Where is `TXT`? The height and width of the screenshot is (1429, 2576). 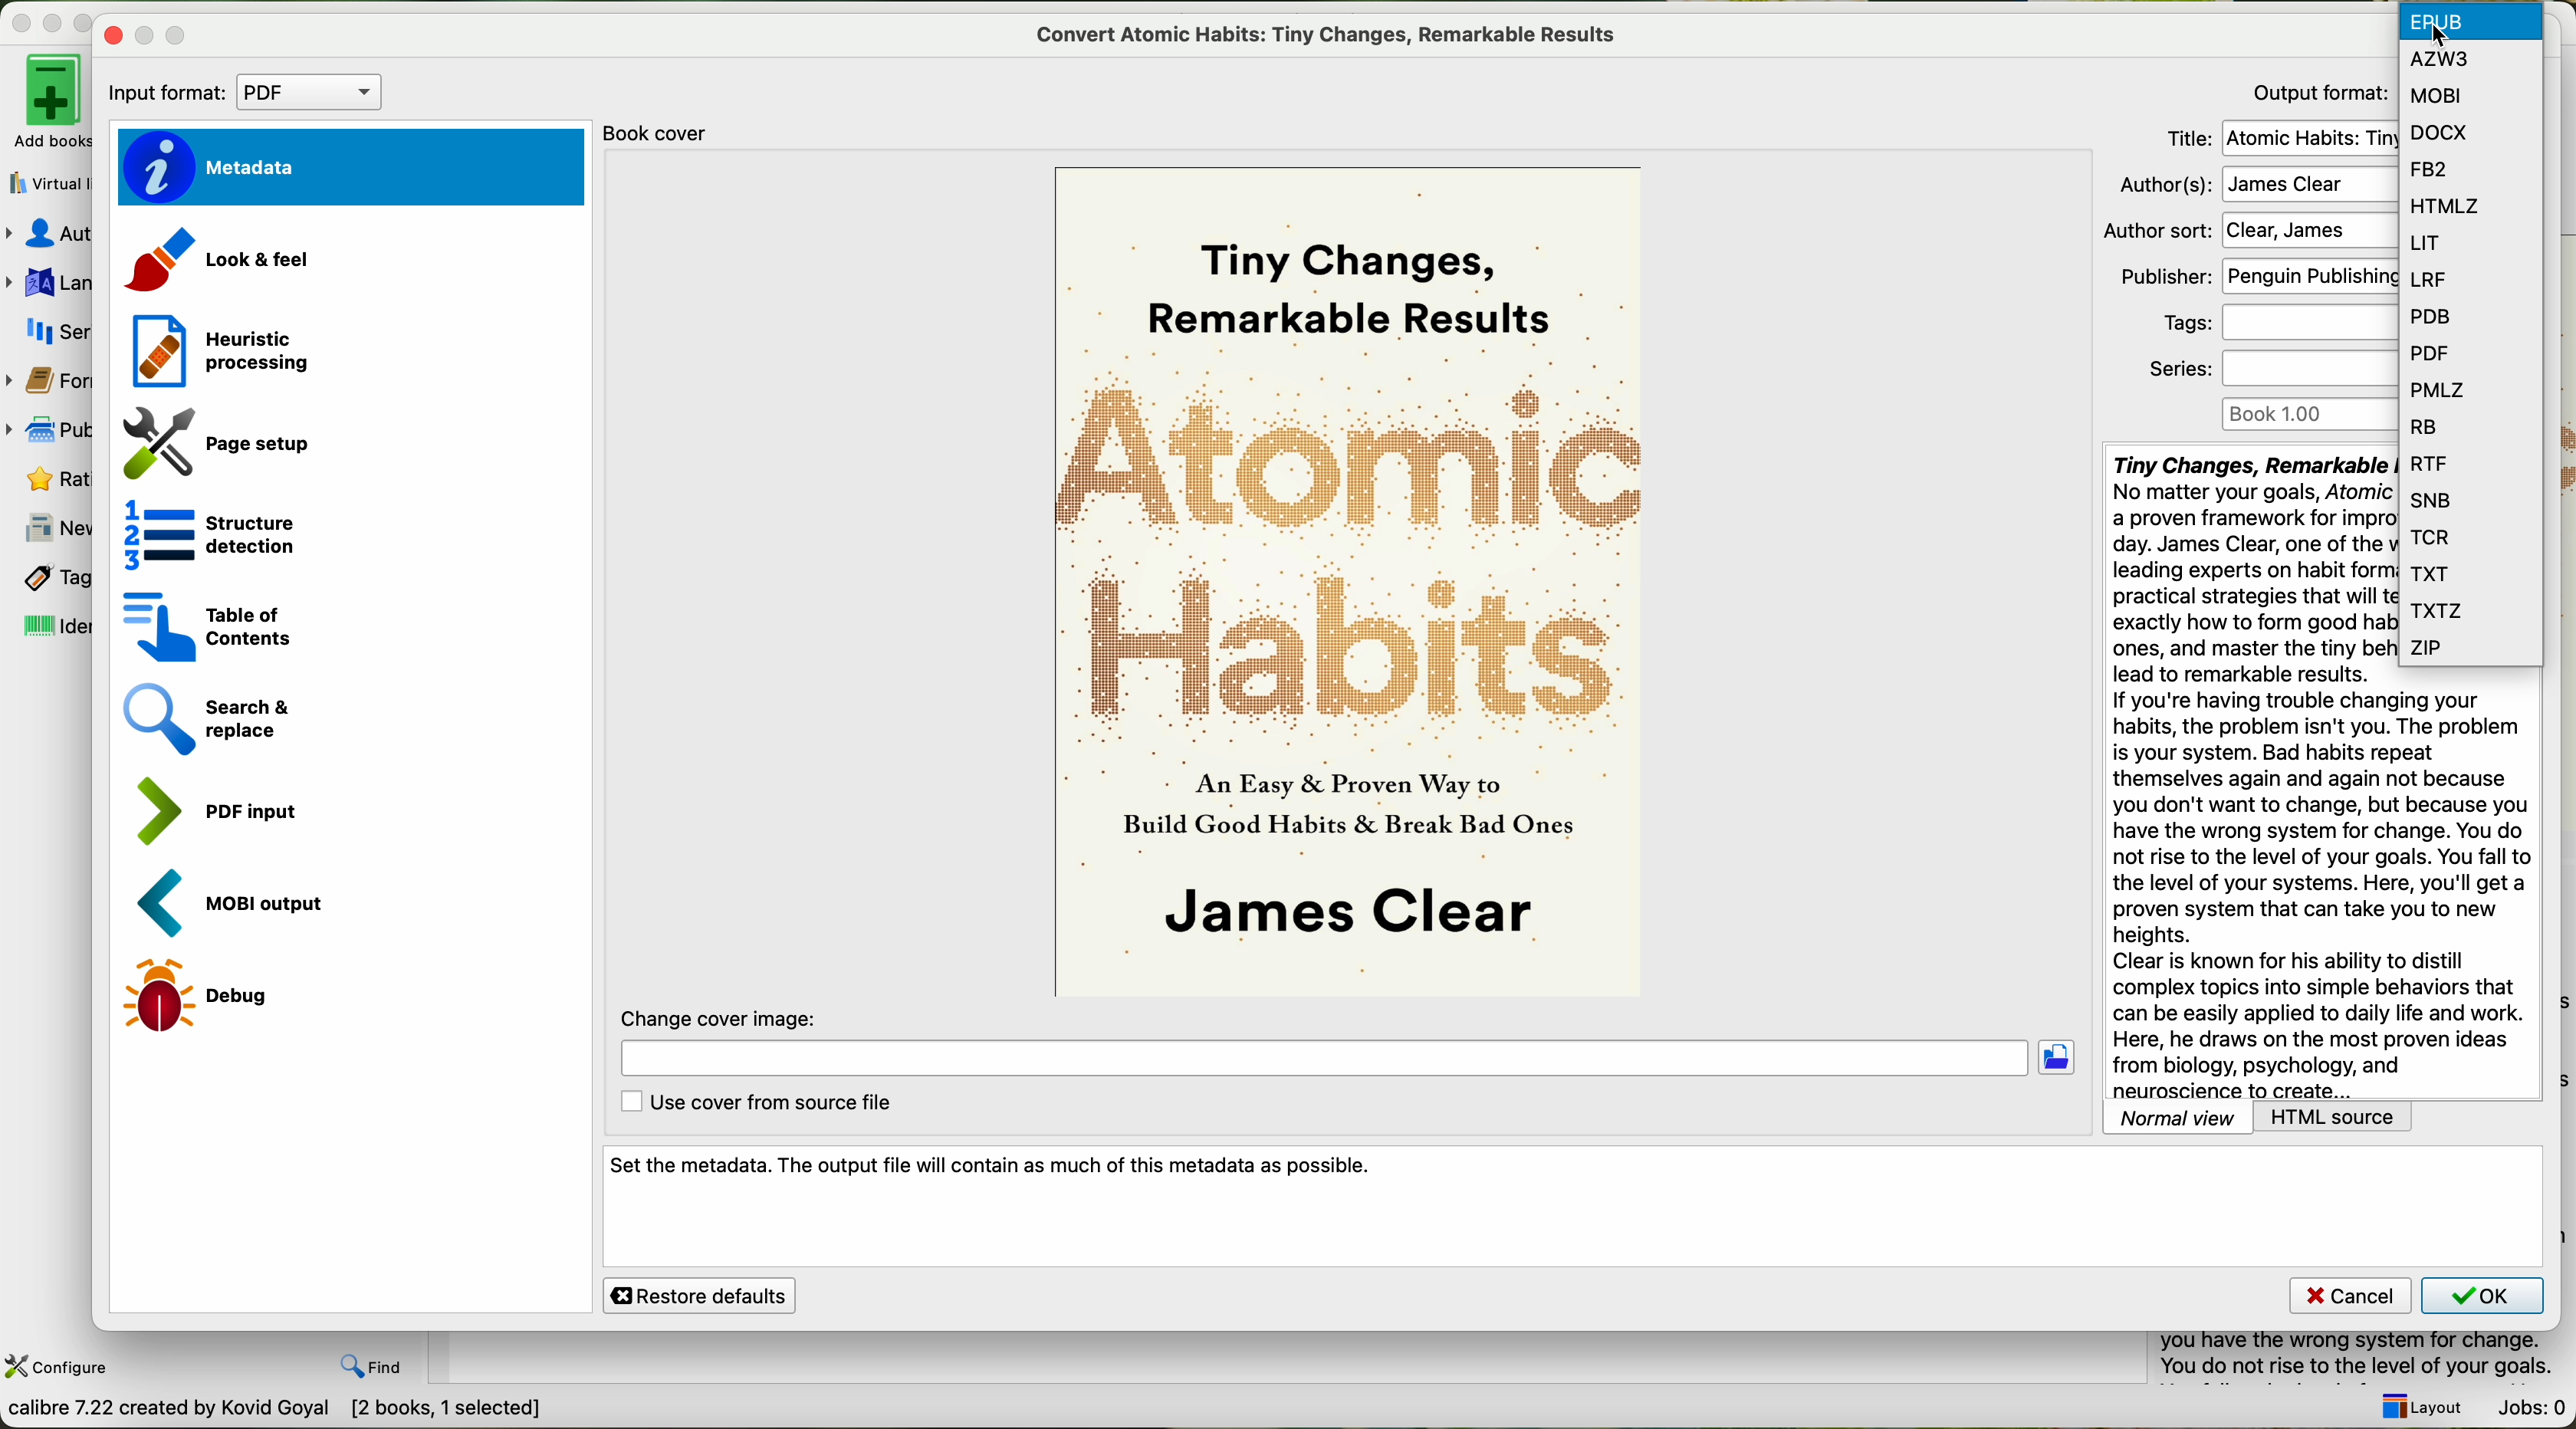 TXT is located at coordinates (2473, 572).